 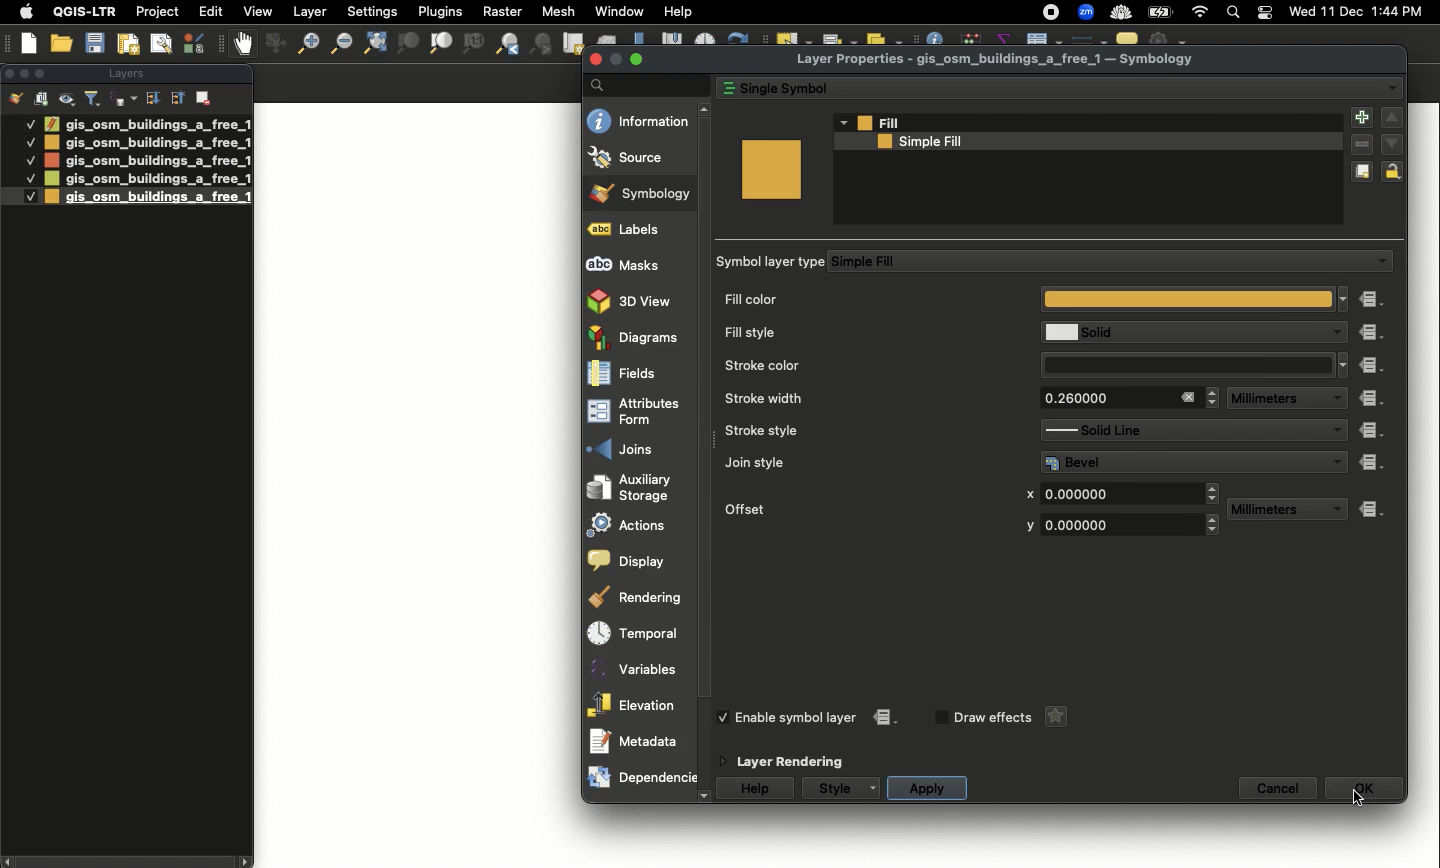 I want to click on Solid, so click(x=1177, y=332).